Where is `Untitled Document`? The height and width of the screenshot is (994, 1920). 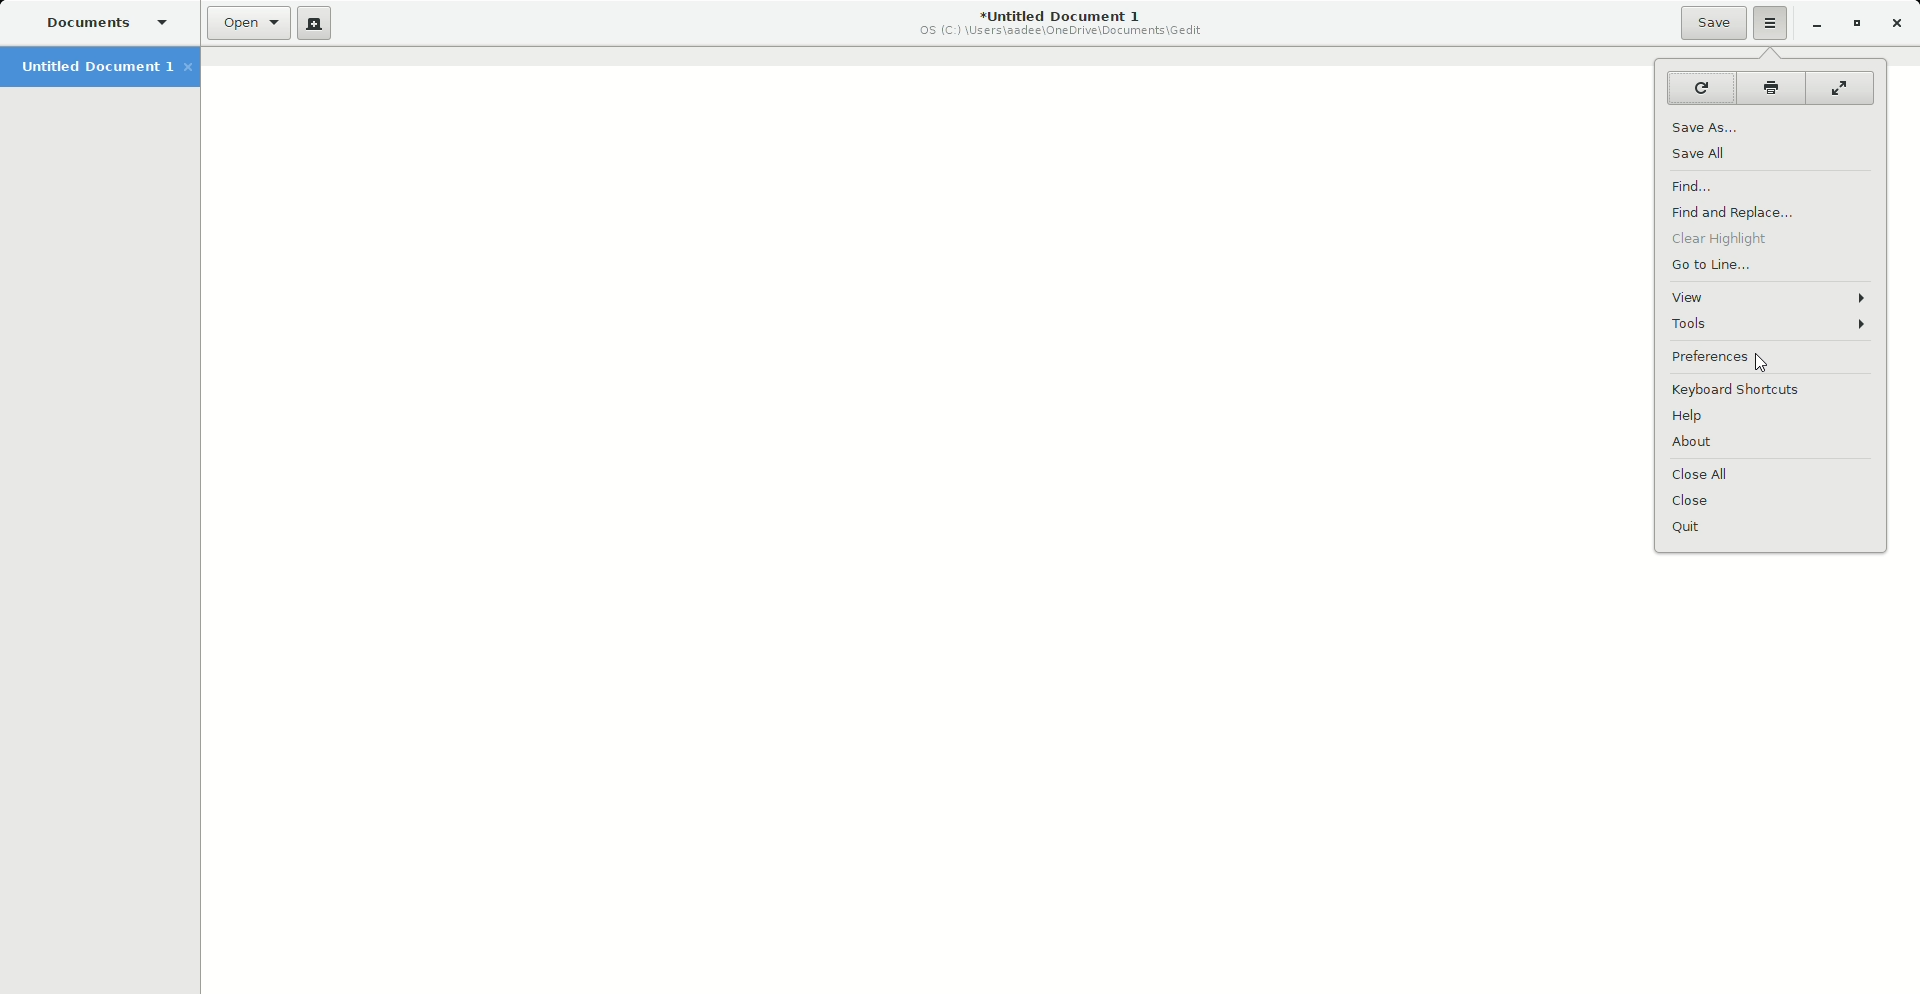 Untitled Document is located at coordinates (1050, 22).